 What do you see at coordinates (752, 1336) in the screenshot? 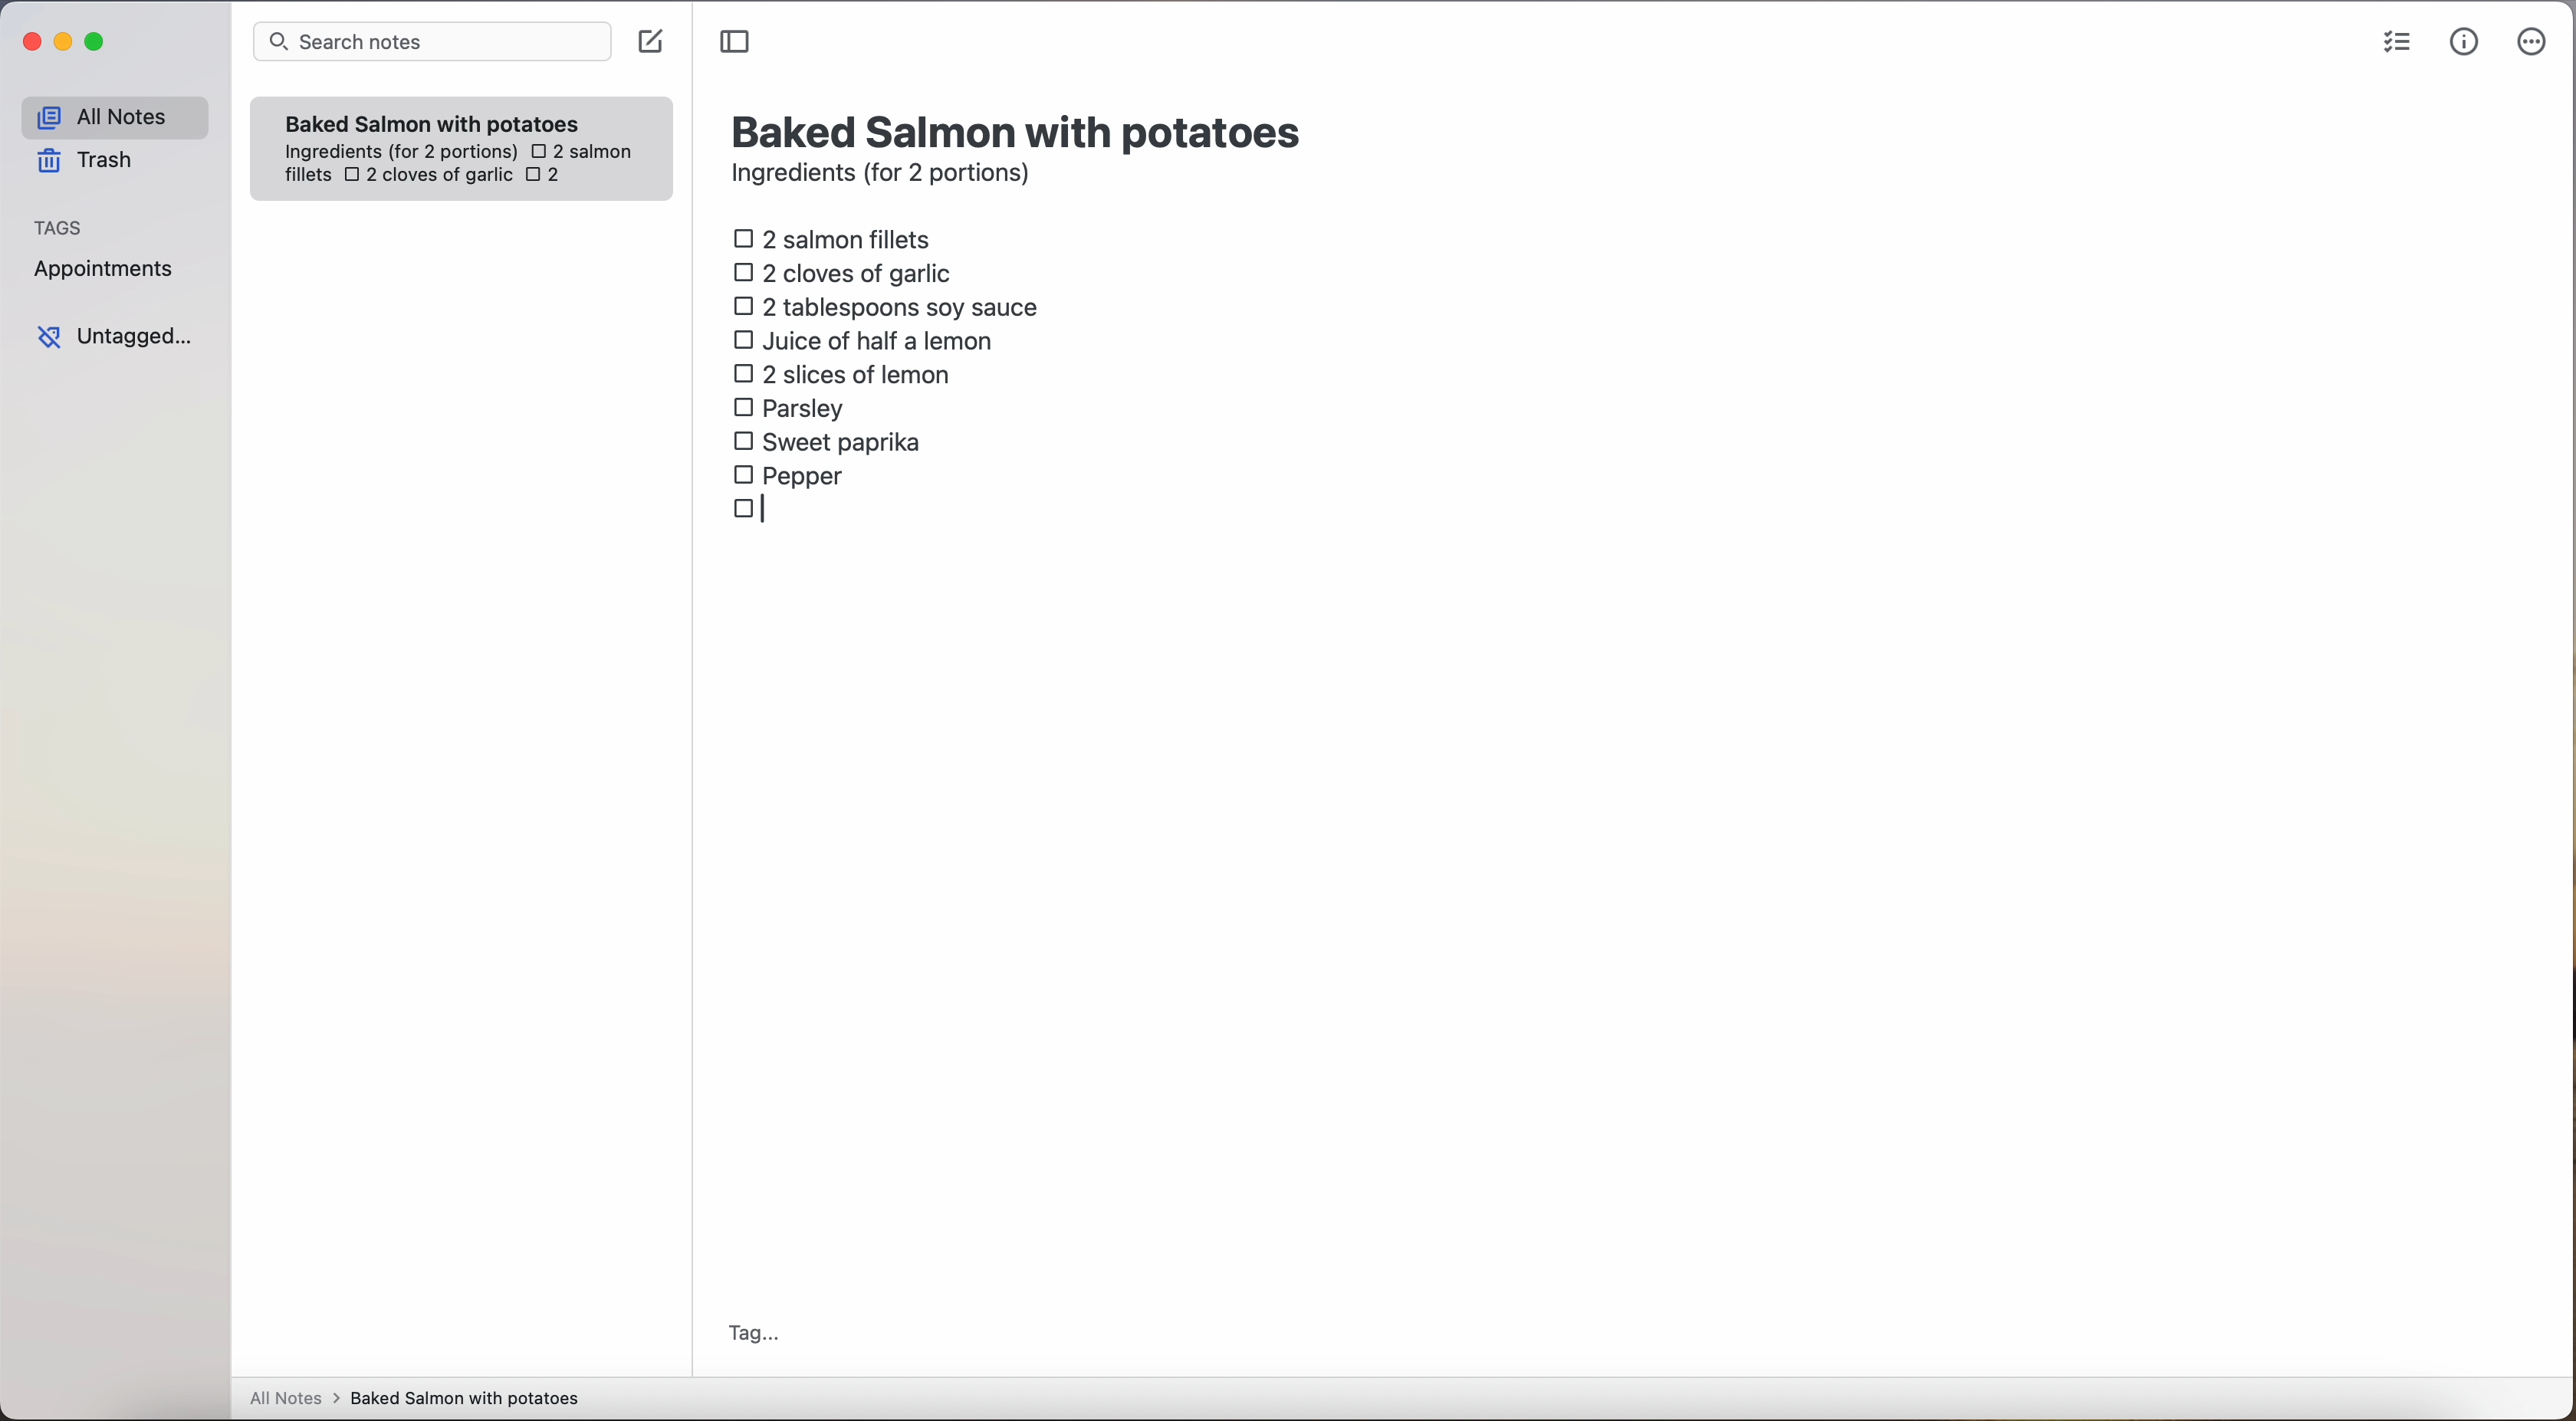
I see `tag` at bounding box center [752, 1336].